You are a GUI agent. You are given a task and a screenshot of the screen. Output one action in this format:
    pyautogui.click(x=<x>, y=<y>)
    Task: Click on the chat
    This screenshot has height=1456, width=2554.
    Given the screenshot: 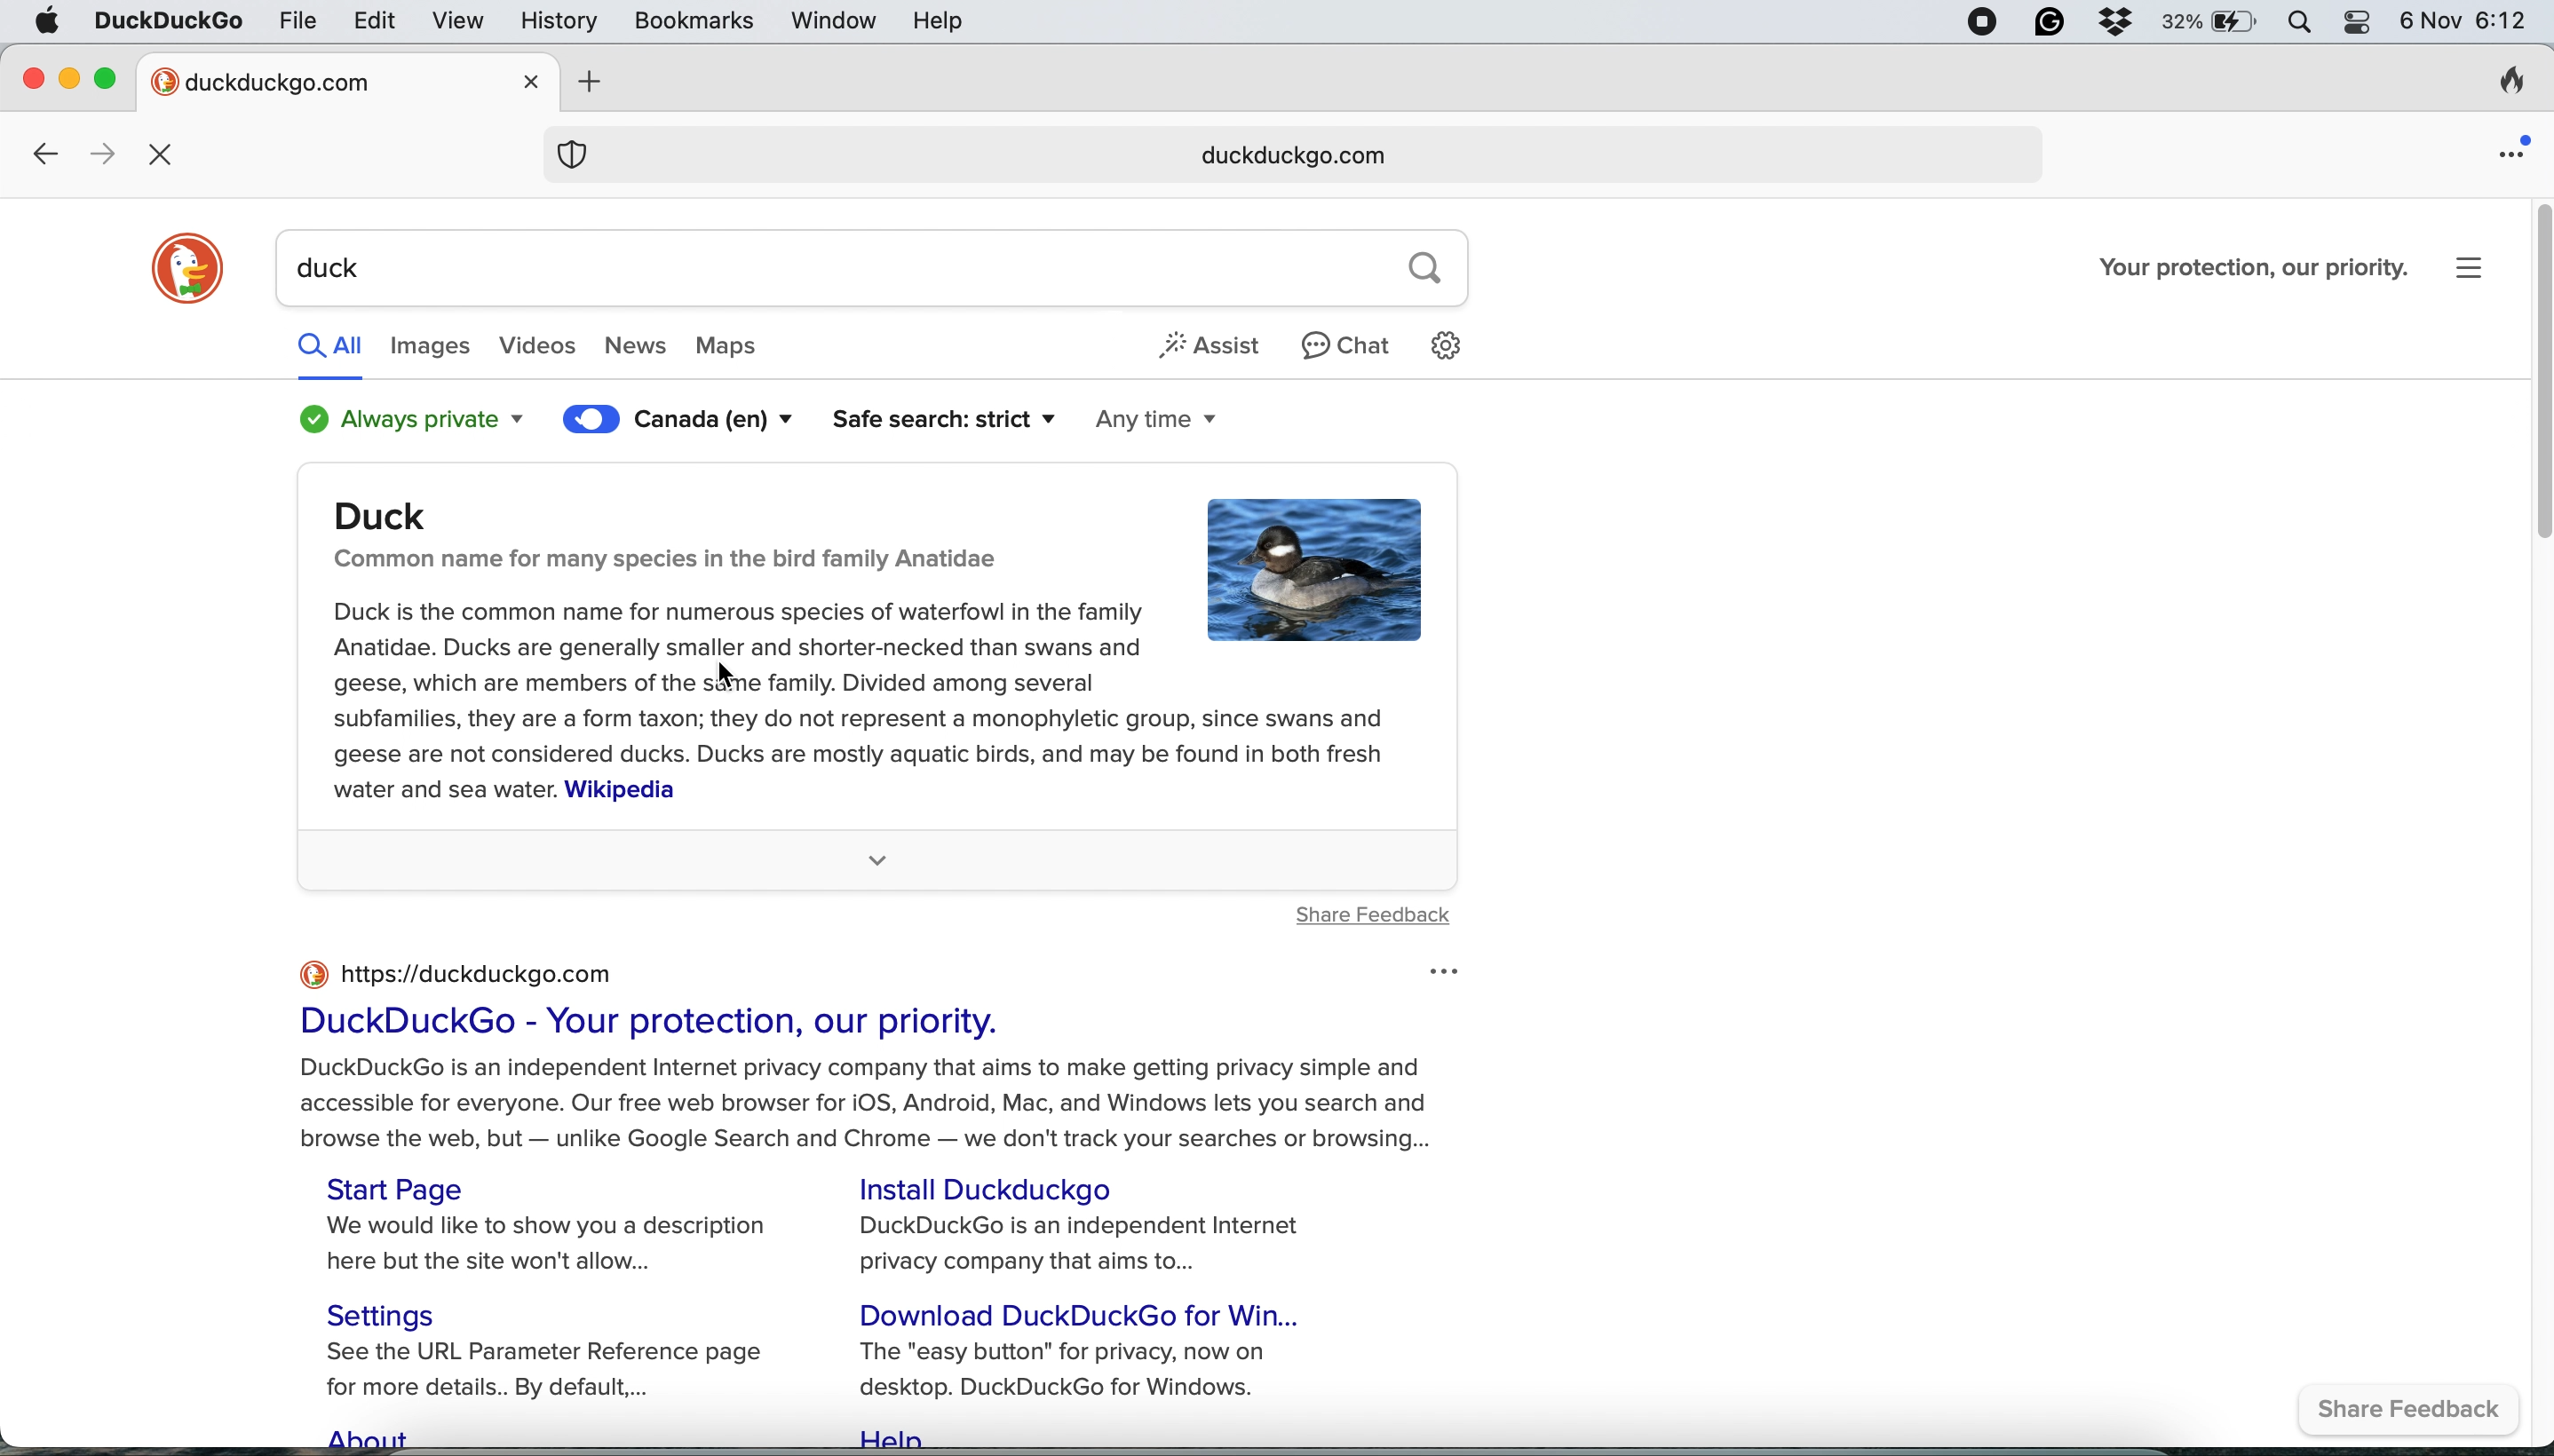 What is the action you would take?
    pyautogui.click(x=1348, y=344)
    